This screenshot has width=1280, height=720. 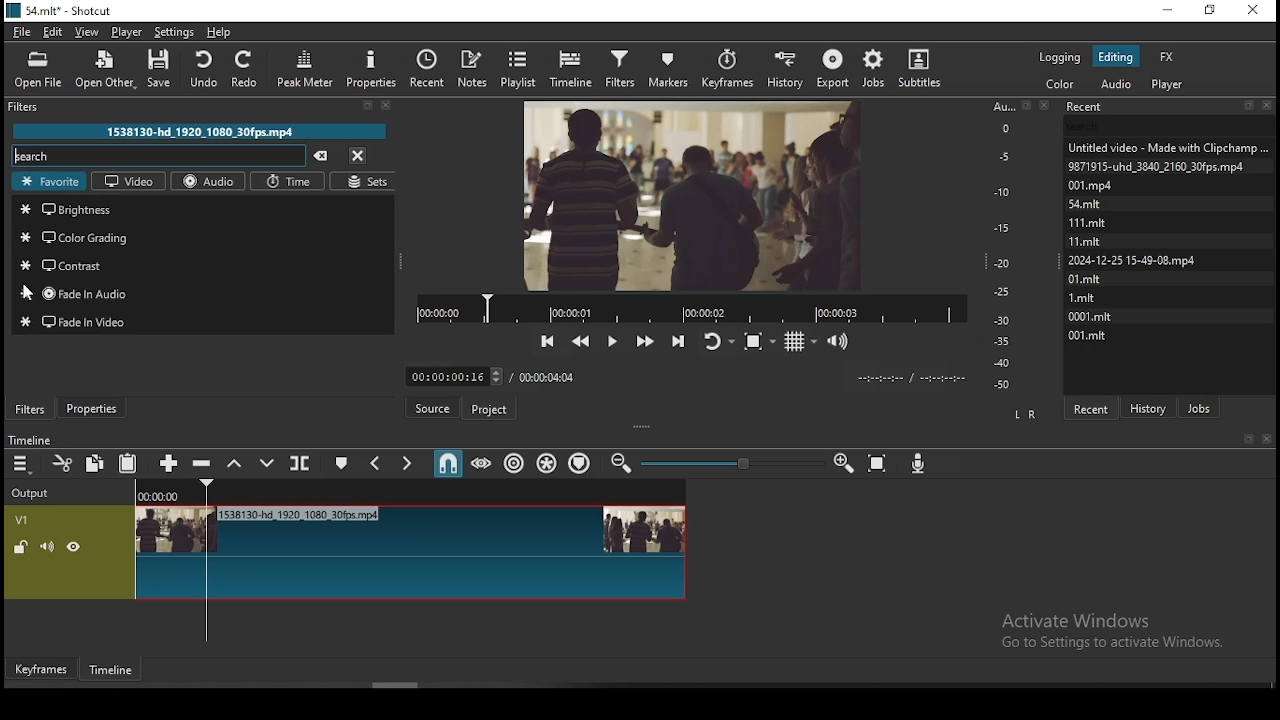 I want to click on minimize, so click(x=1166, y=11).